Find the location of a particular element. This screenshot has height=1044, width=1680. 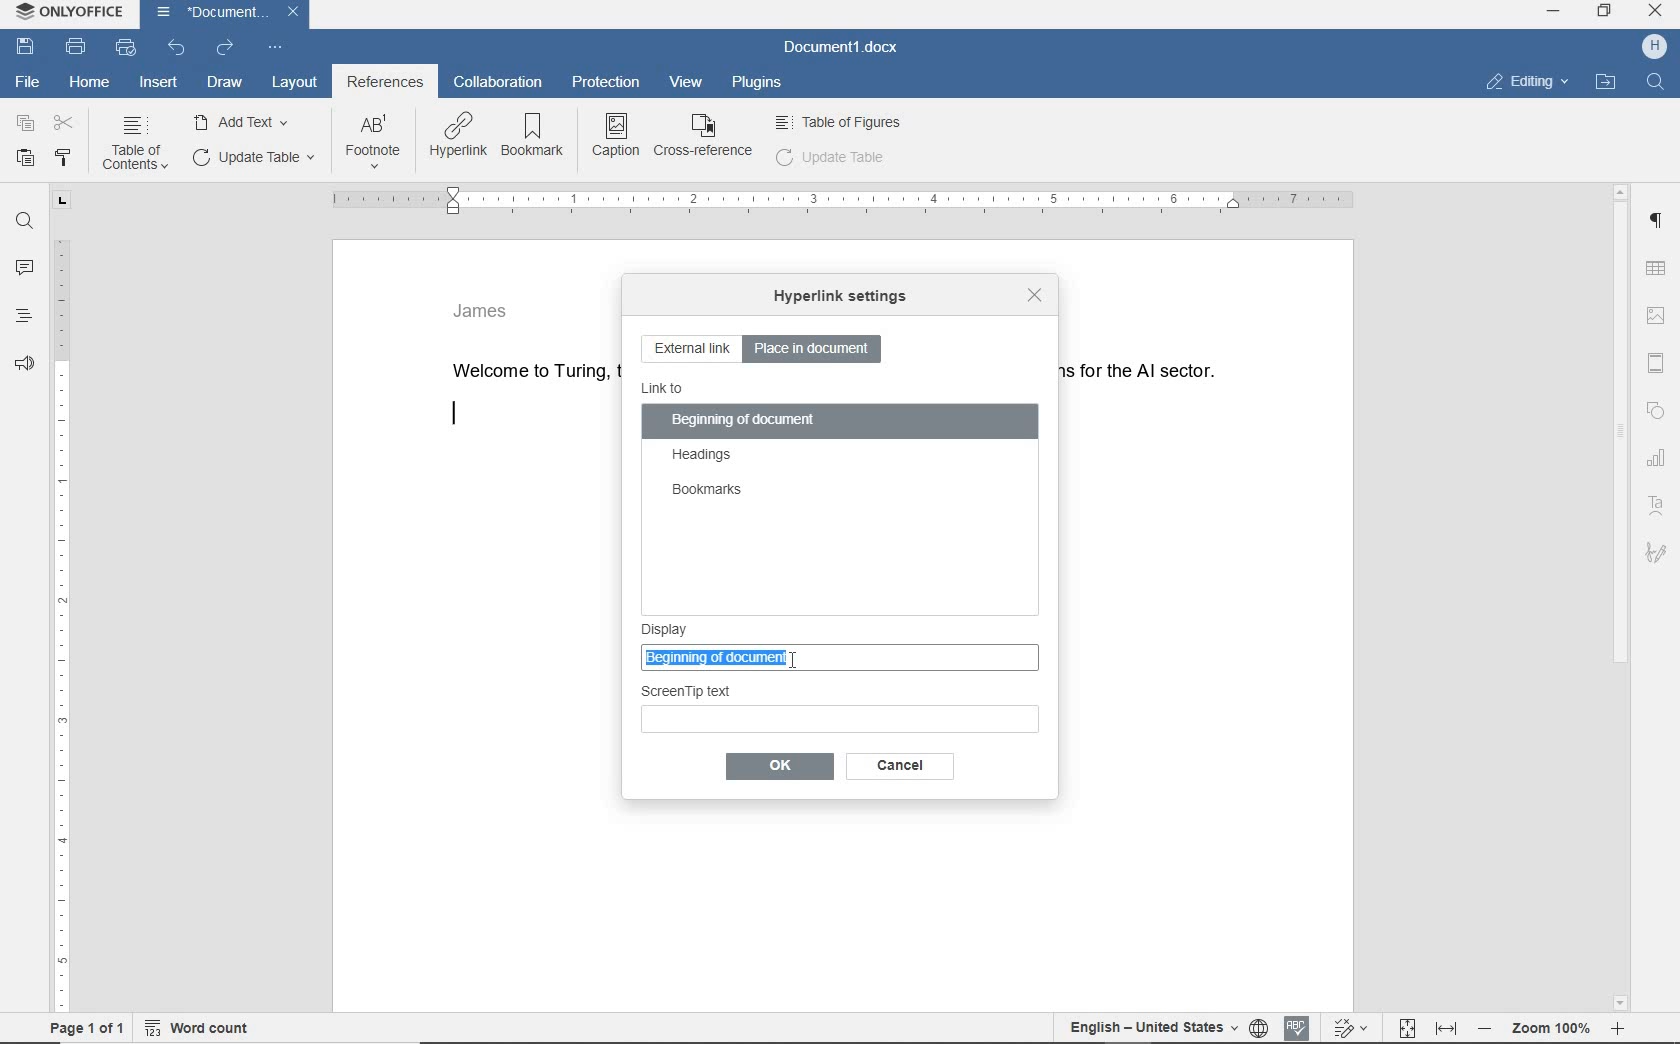

collaboration is located at coordinates (501, 83).